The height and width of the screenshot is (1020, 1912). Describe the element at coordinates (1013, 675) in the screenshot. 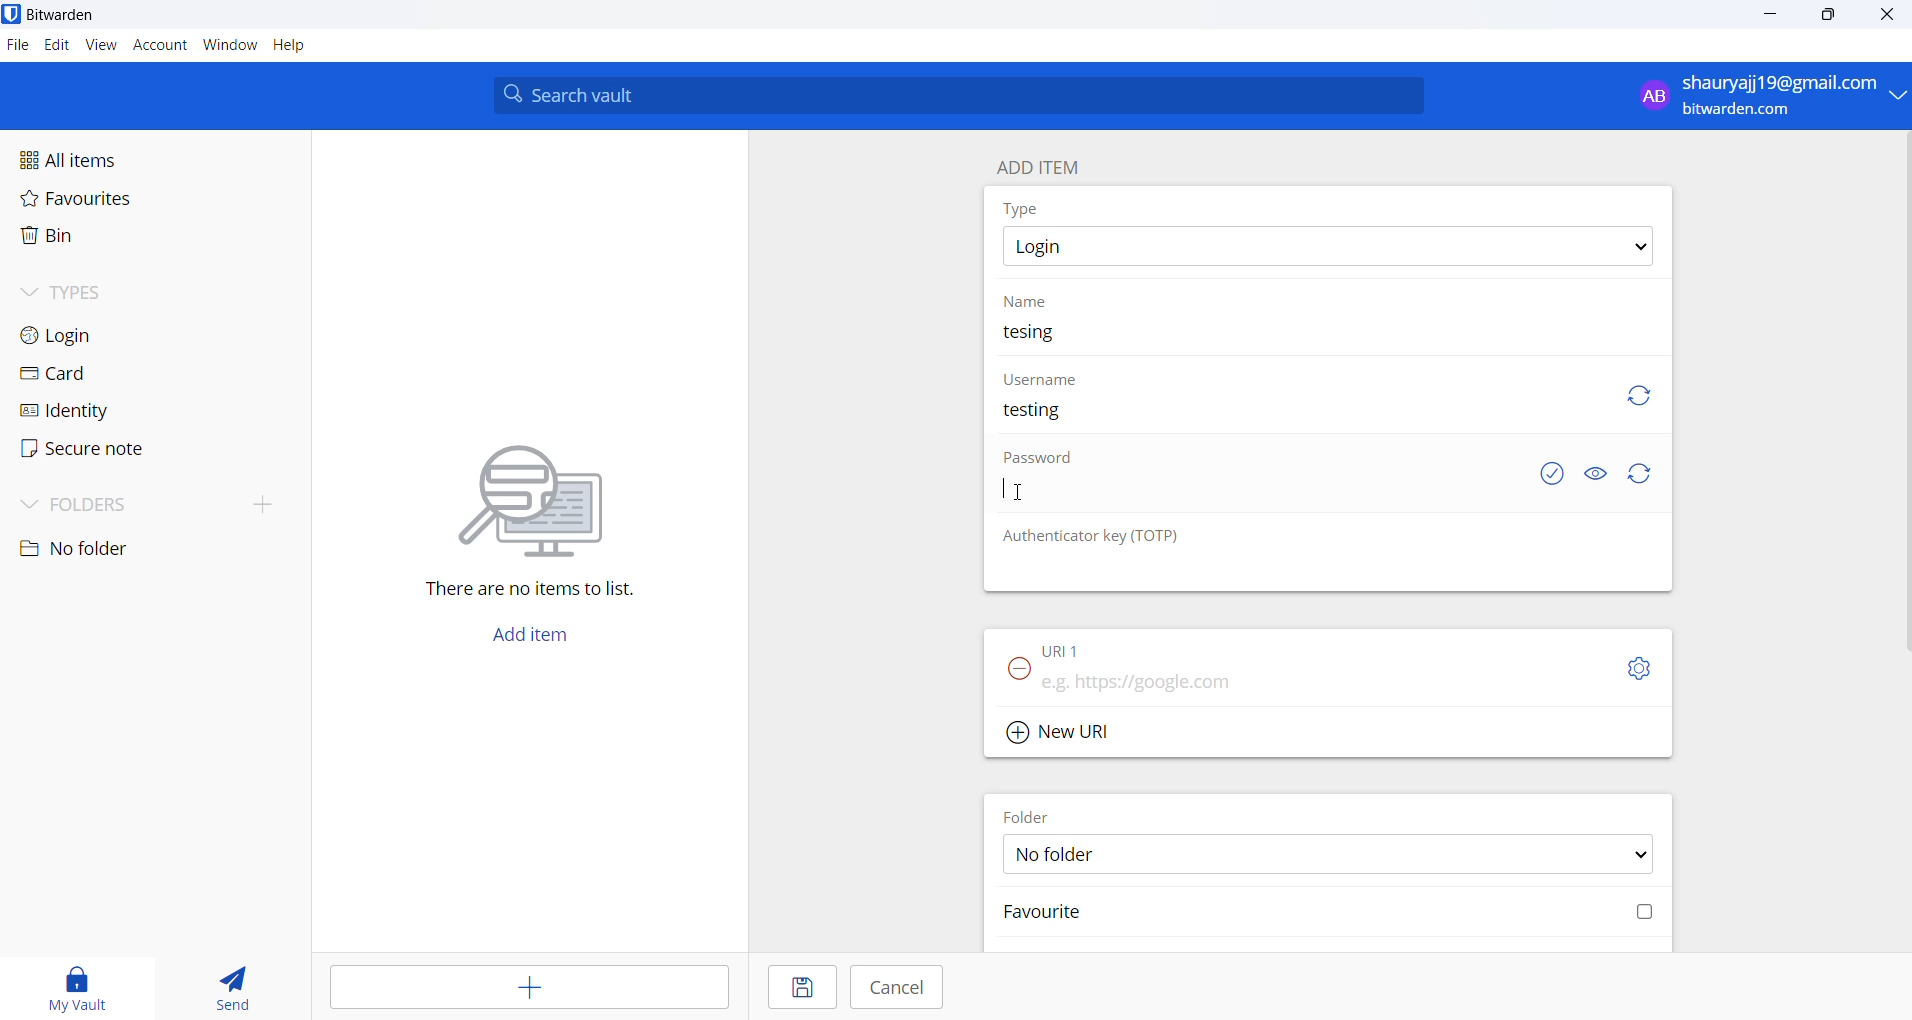

I see `Remove URL` at that location.